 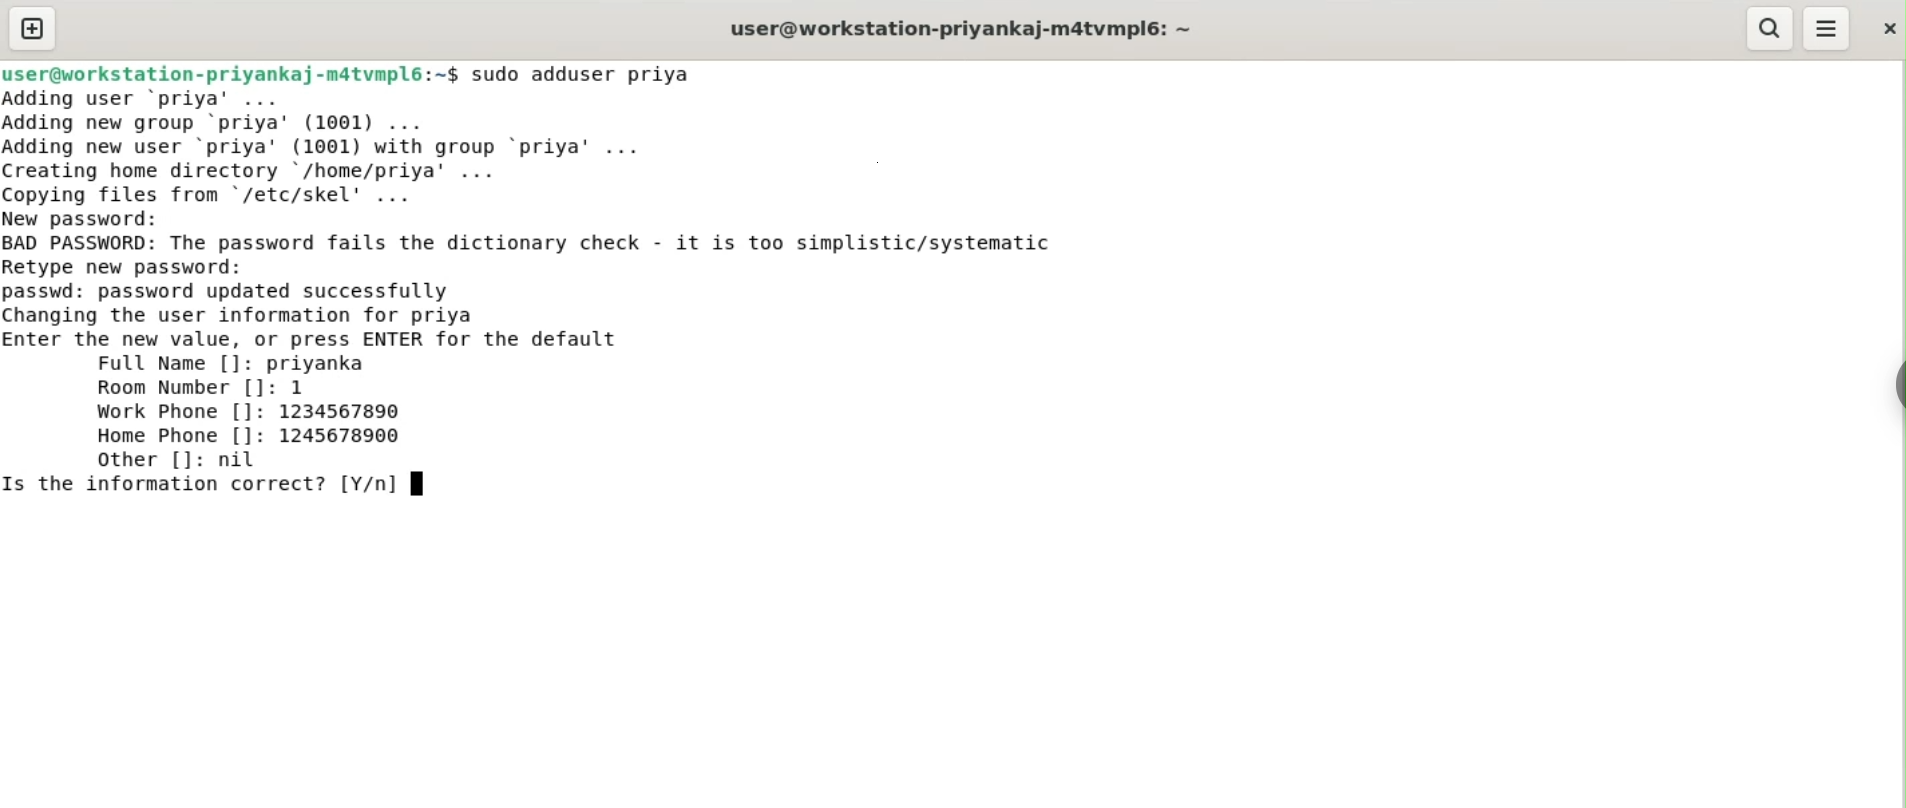 What do you see at coordinates (250, 435) in the screenshot?
I see `Home Phone []: 1245678900` at bounding box center [250, 435].